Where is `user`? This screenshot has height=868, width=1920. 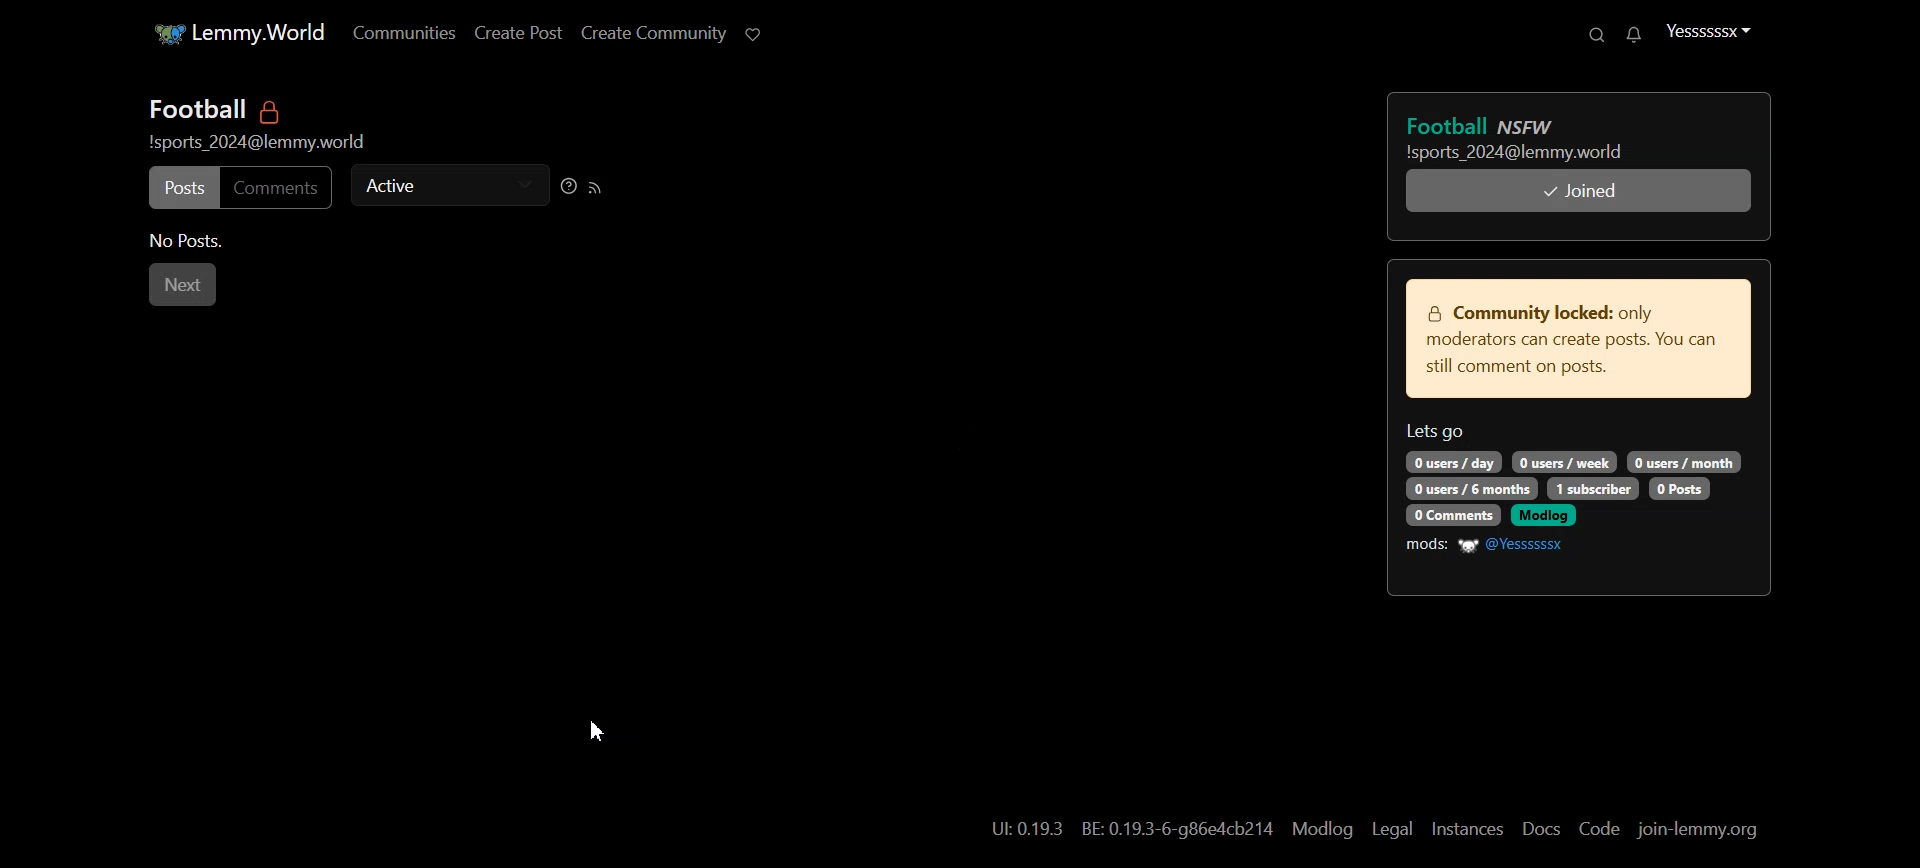 user is located at coordinates (1521, 543).